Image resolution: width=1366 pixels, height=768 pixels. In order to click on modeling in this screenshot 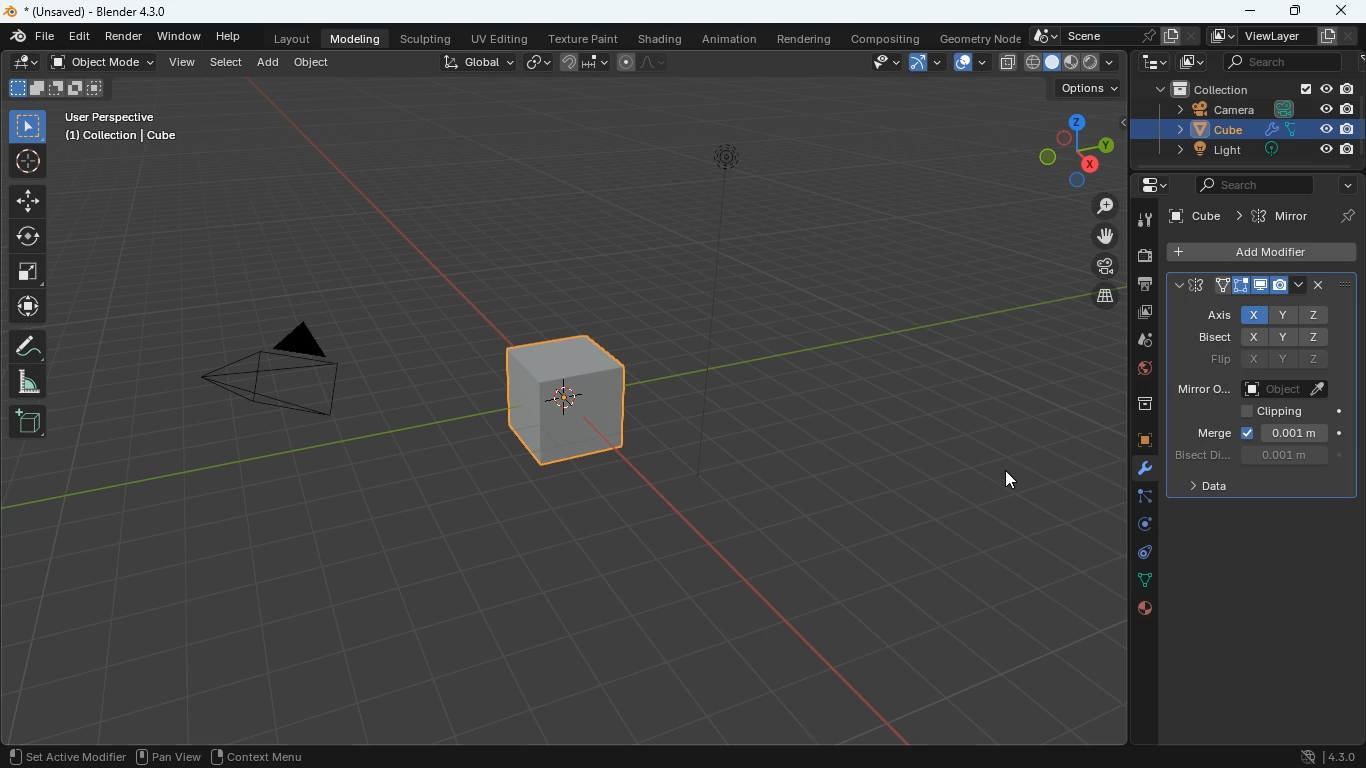, I will do `click(359, 39)`.